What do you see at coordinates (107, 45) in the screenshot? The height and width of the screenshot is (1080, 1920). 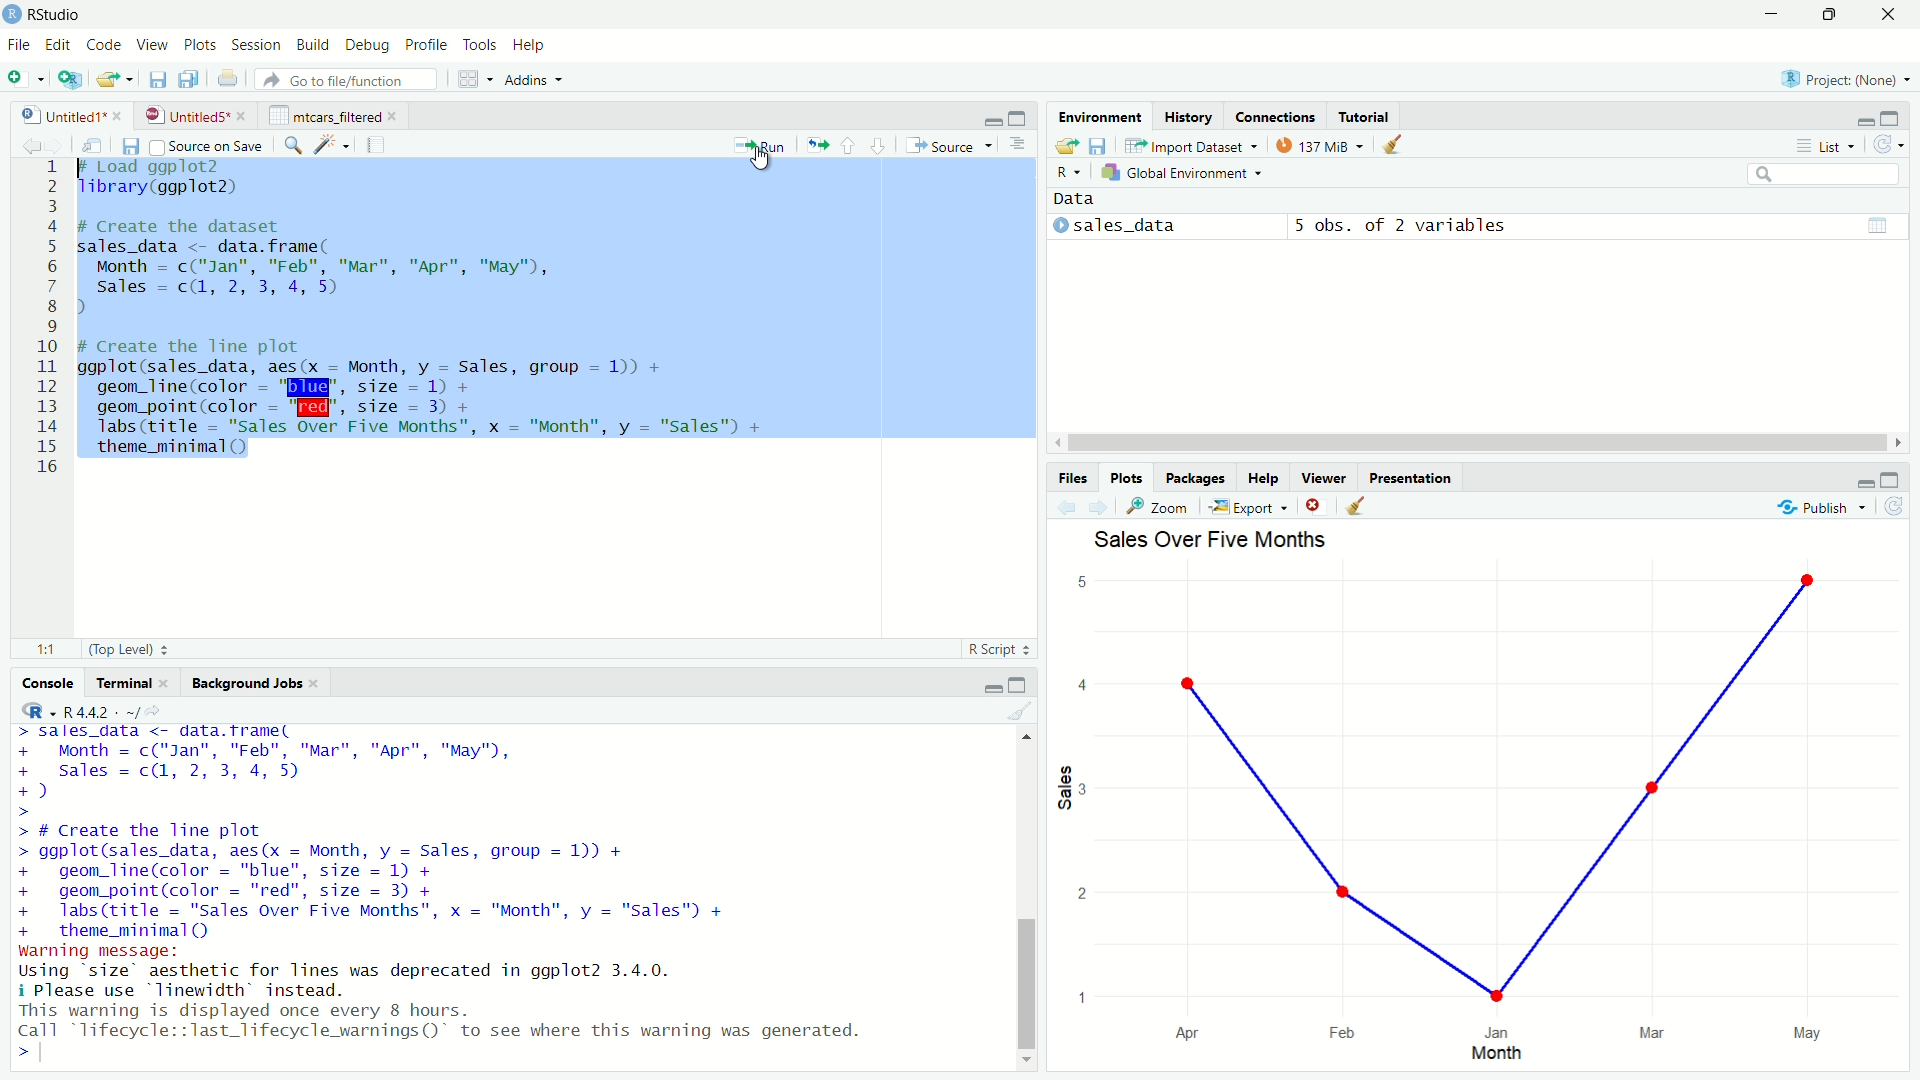 I see `code` at bounding box center [107, 45].